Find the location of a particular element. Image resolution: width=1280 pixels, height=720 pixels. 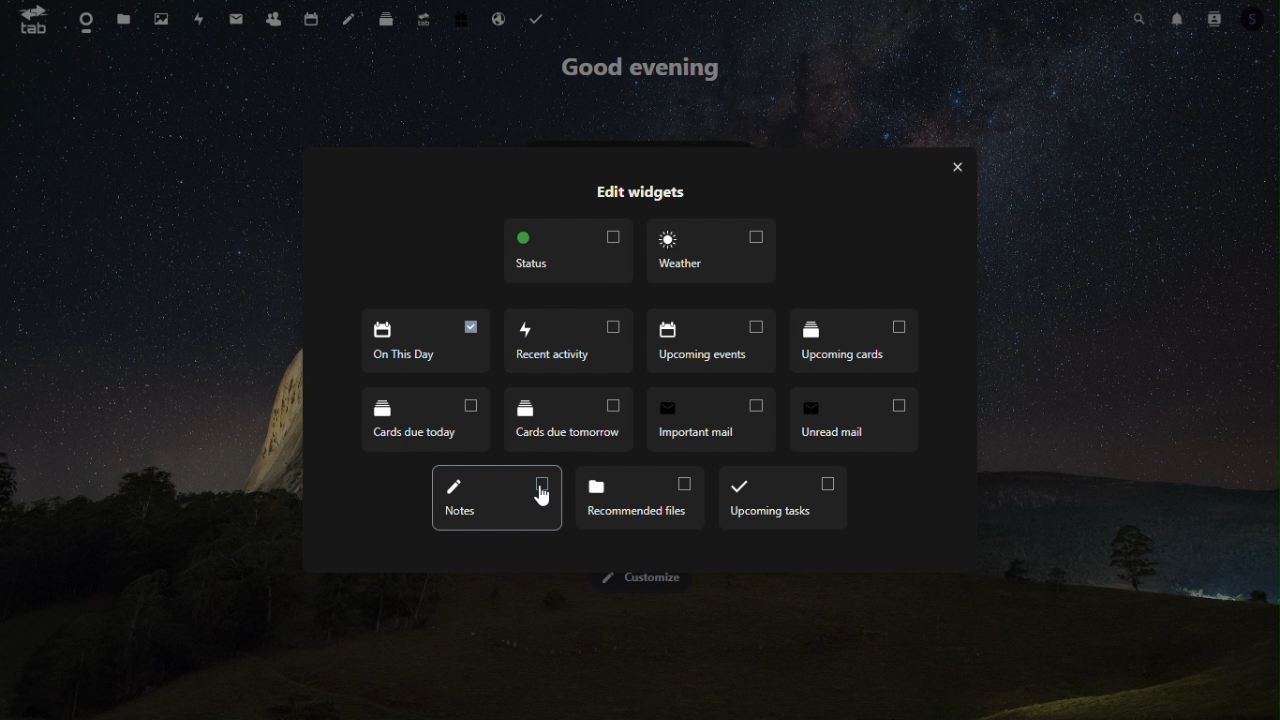

Edit widgets is located at coordinates (639, 192).